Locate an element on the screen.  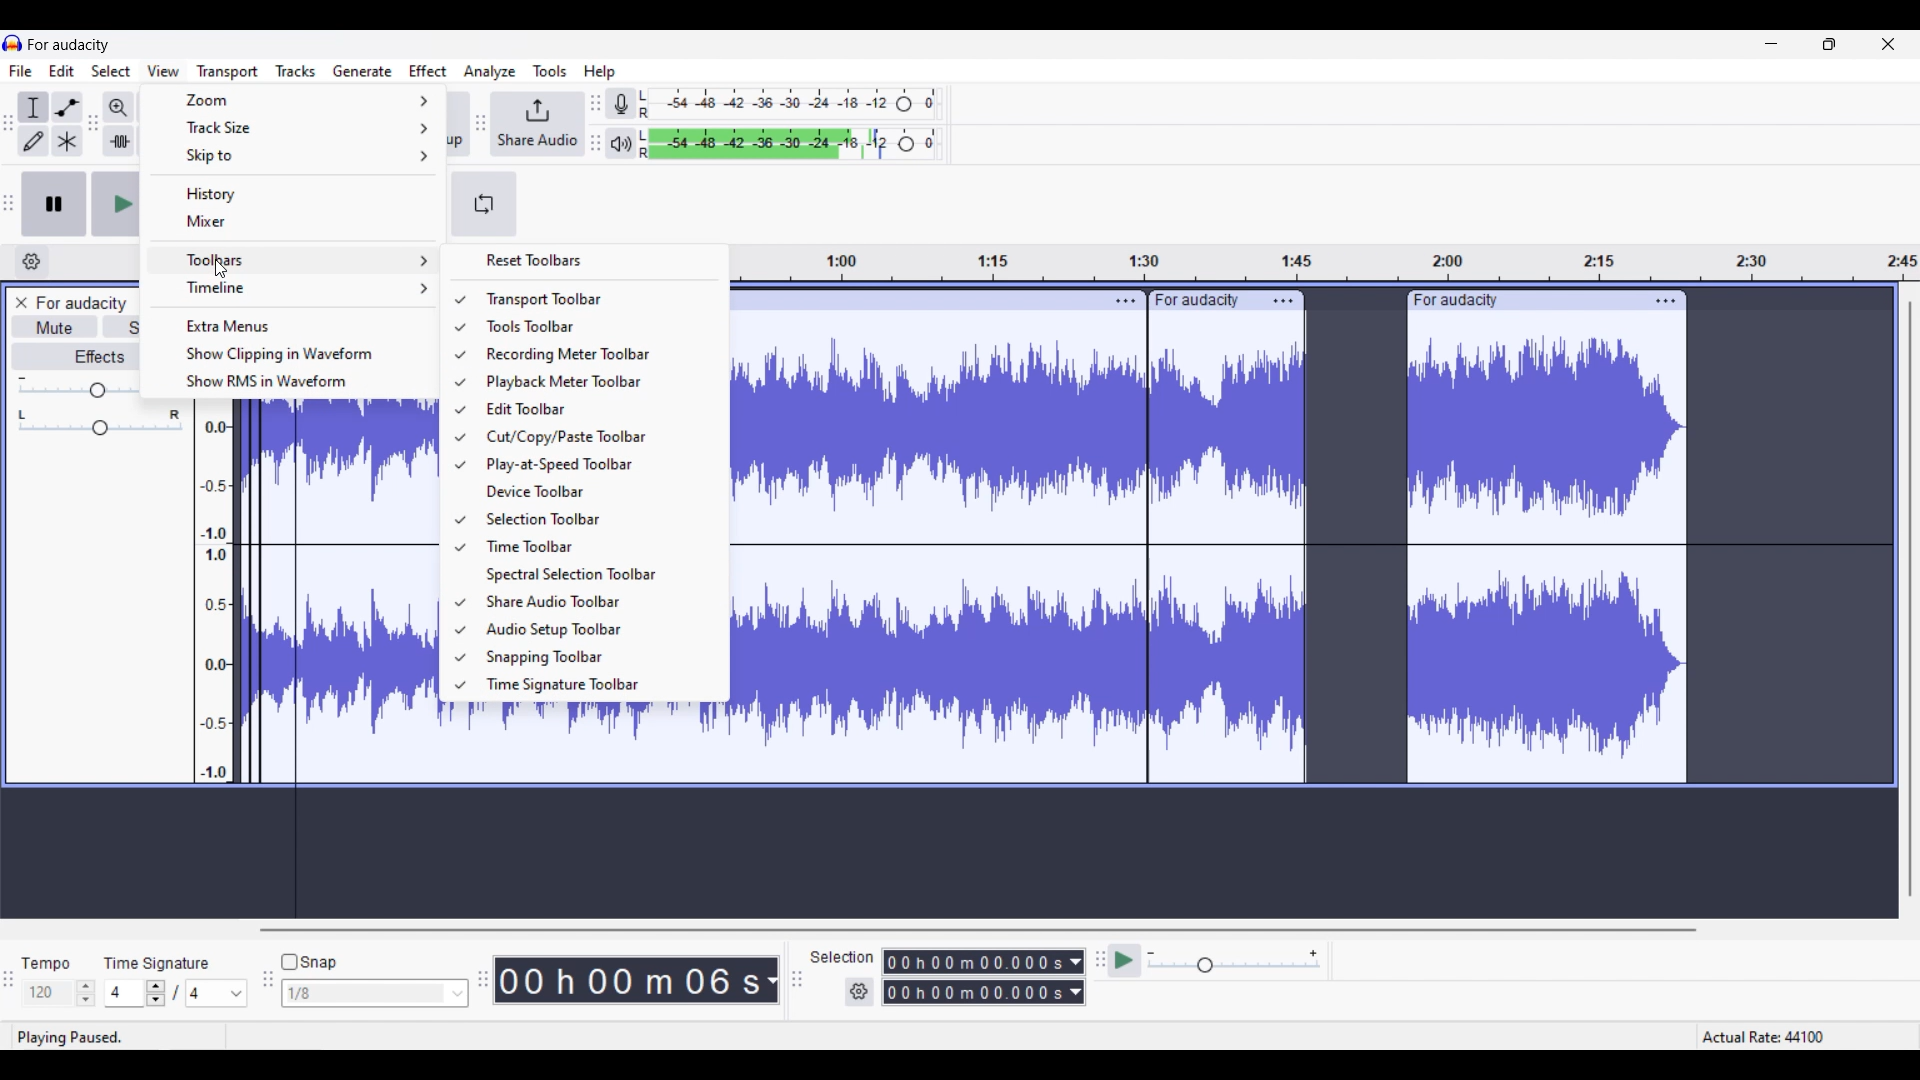
Help menu is located at coordinates (600, 72).